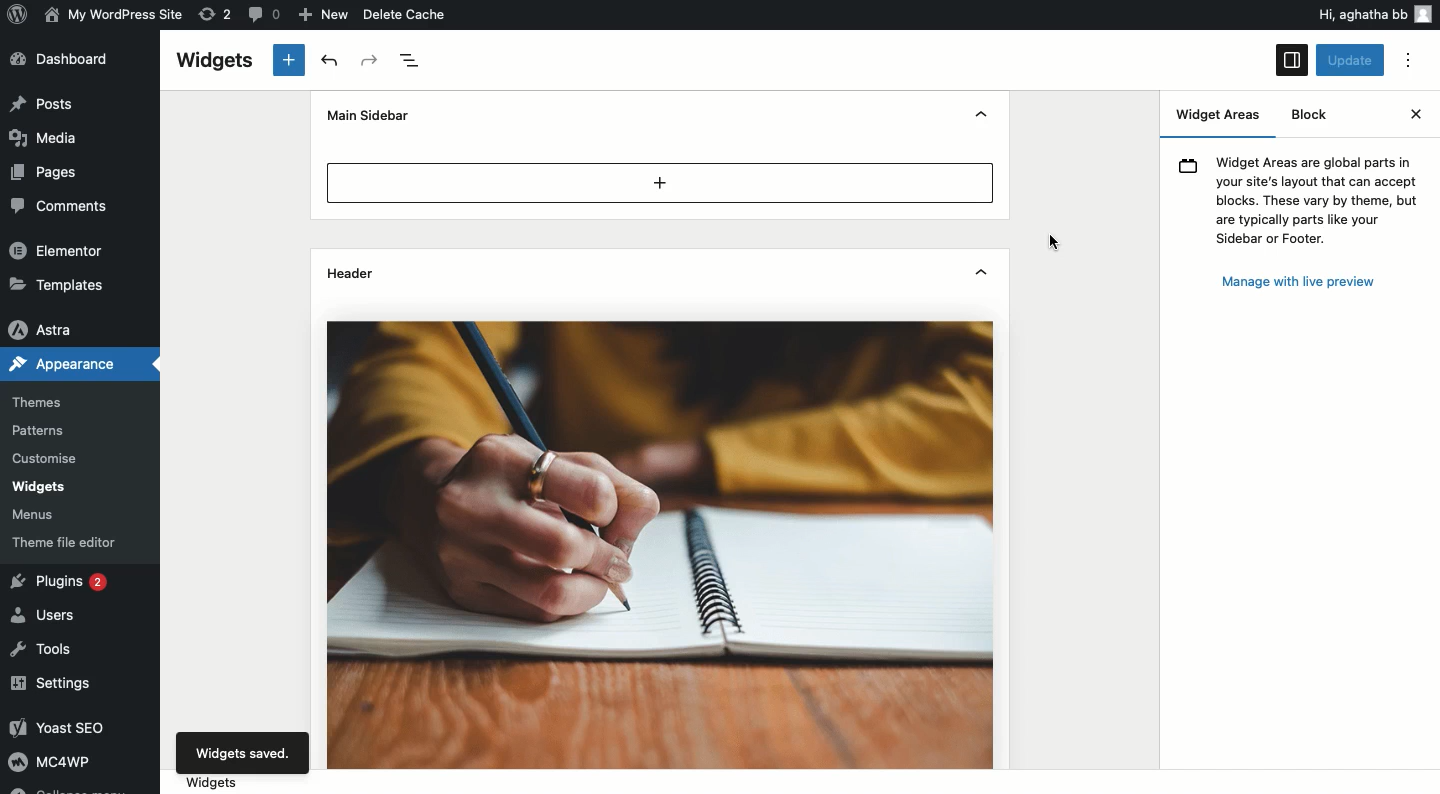 Image resolution: width=1440 pixels, height=794 pixels. Describe the element at coordinates (981, 116) in the screenshot. I see `Hide` at that location.